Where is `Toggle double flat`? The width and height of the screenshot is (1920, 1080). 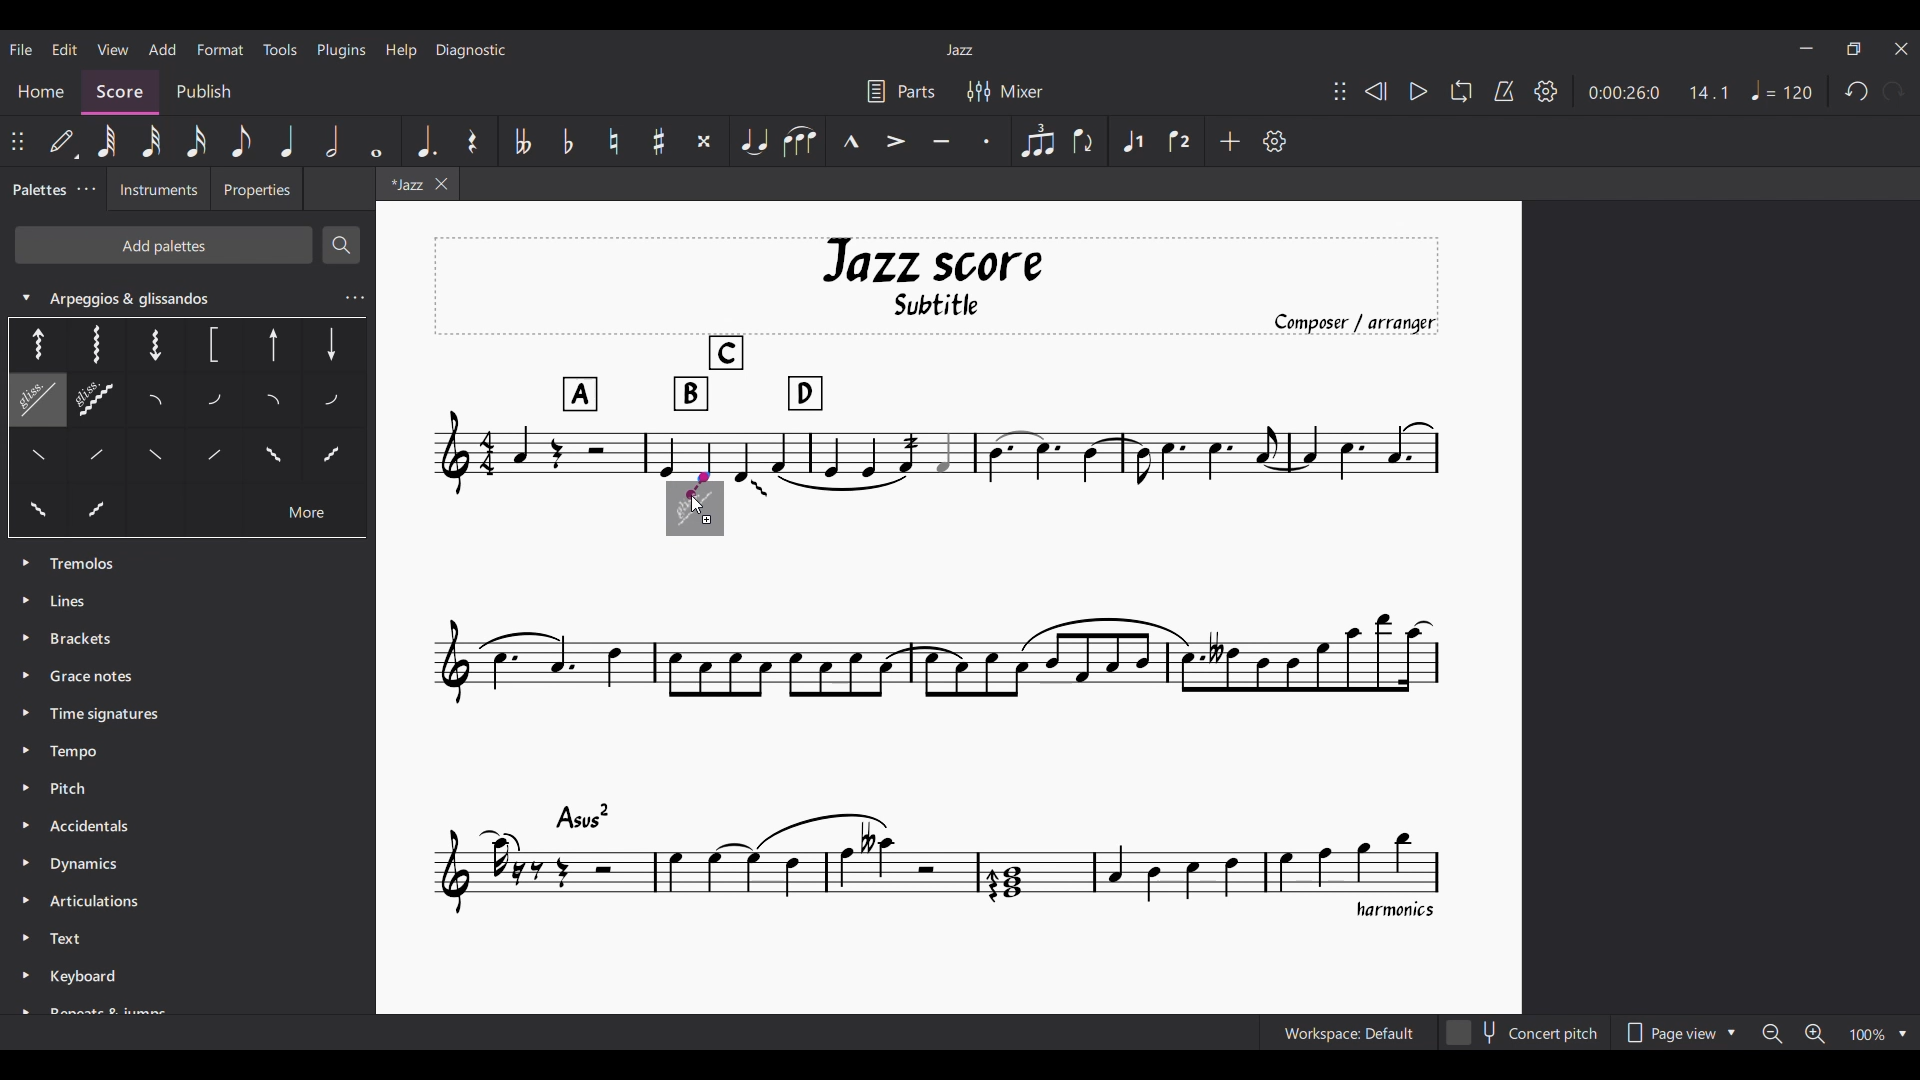
Toggle double flat is located at coordinates (523, 141).